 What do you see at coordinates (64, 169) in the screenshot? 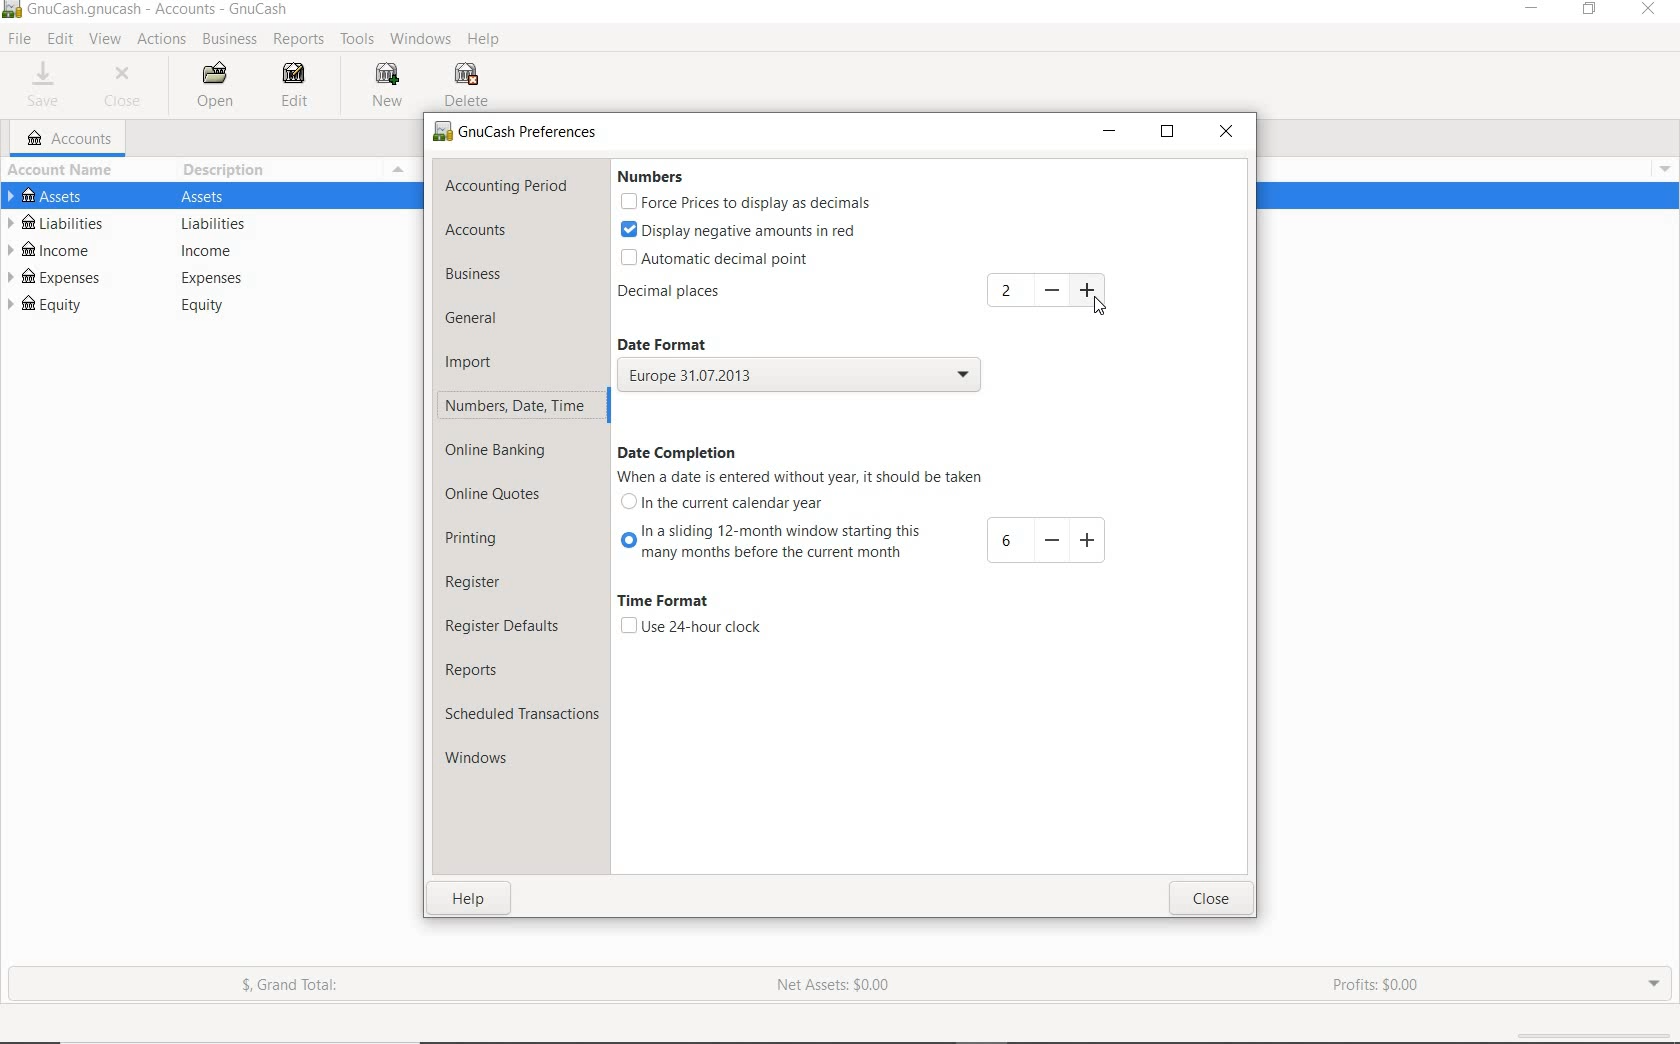
I see `ACCOUNT NAME` at bounding box center [64, 169].